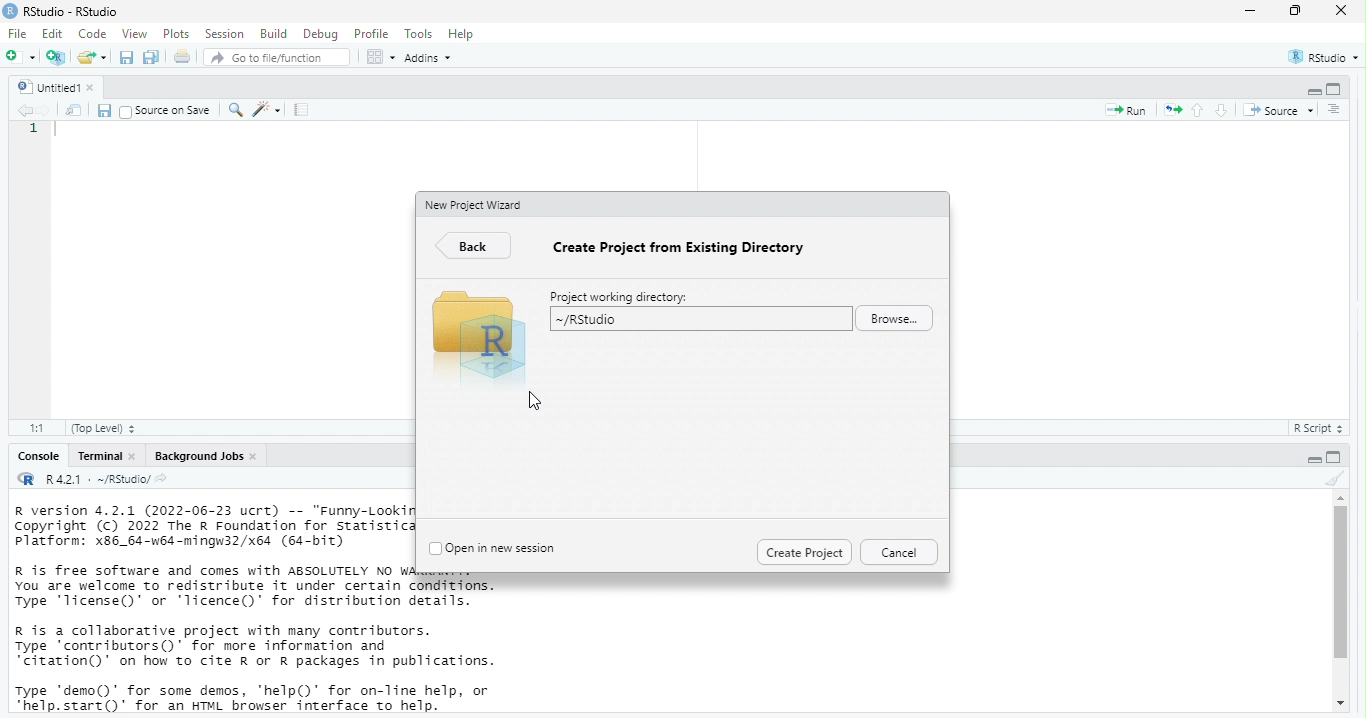 This screenshot has height=718, width=1366. Describe the element at coordinates (257, 457) in the screenshot. I see `close` at that location.